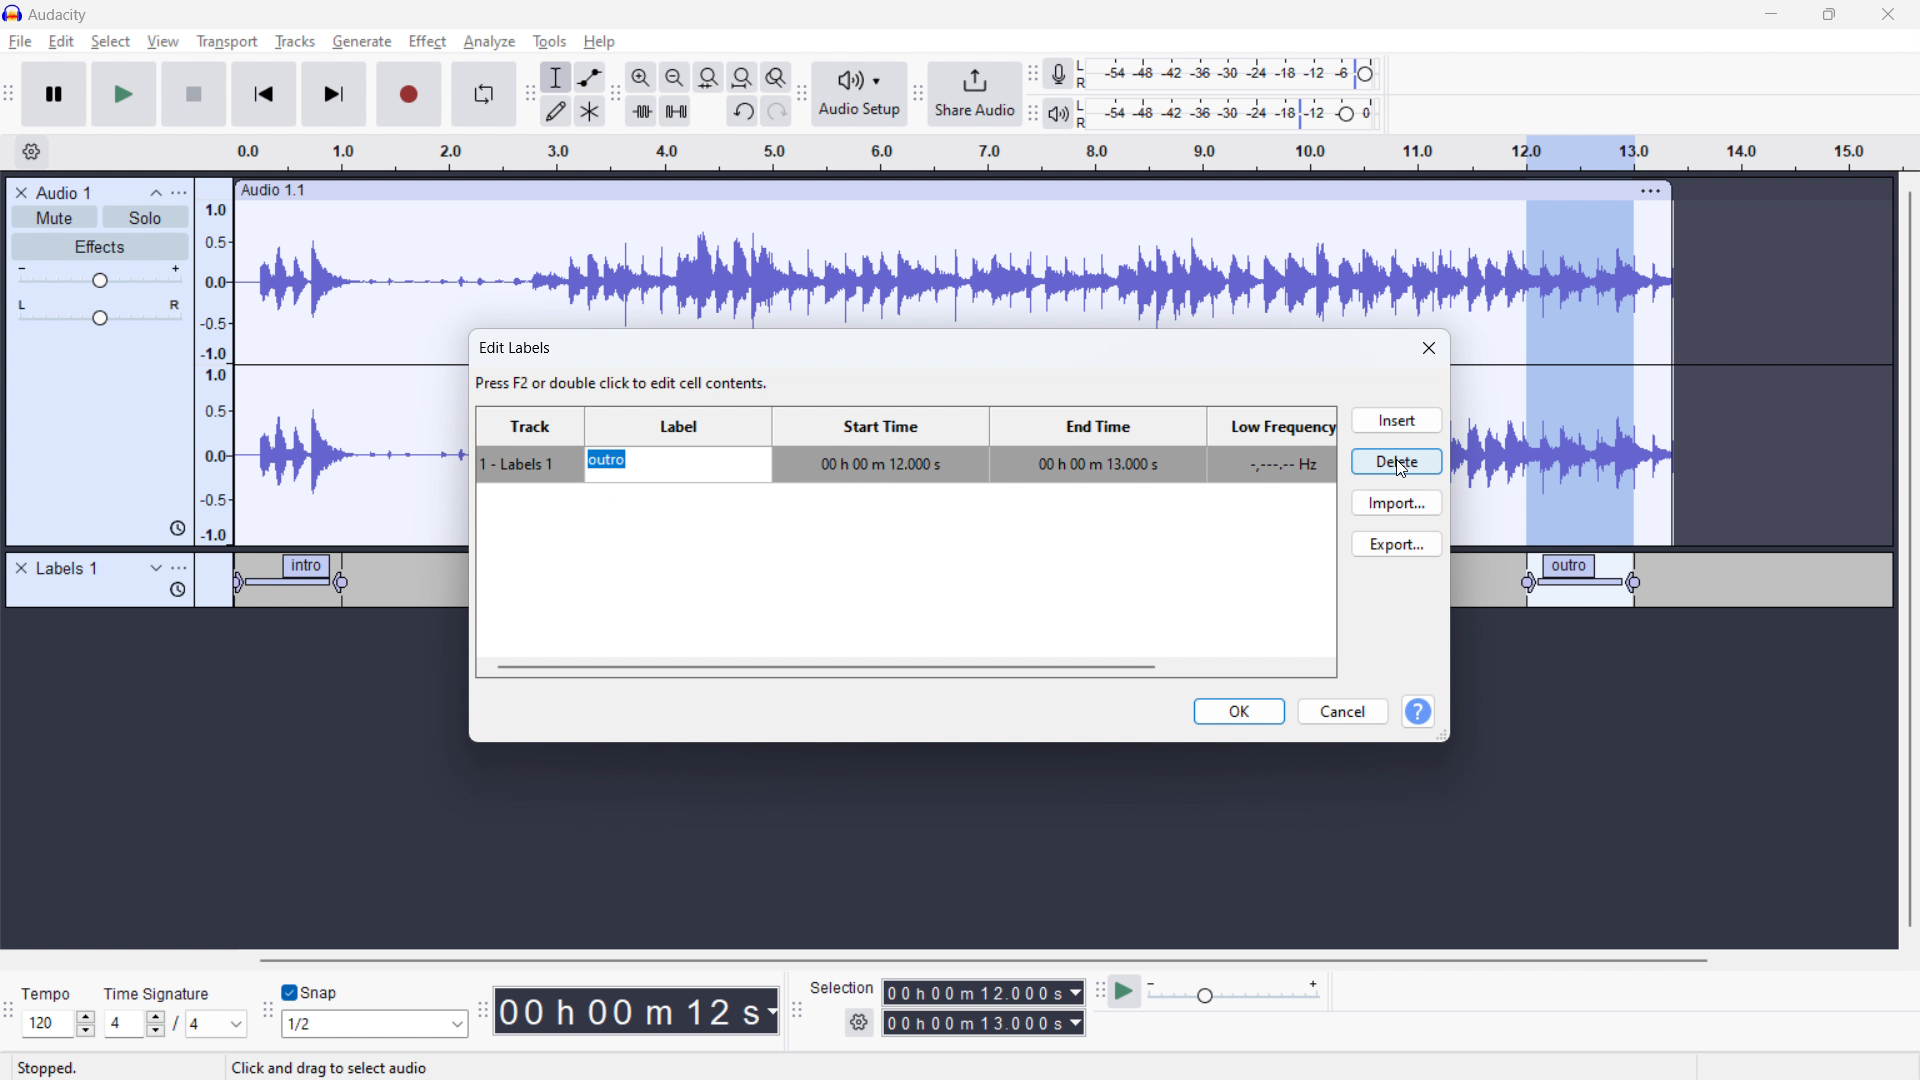  What do you see at coordinates (1269, 445) in the screenshot?
I see `low frequency` at bounding box center [1269, 445].